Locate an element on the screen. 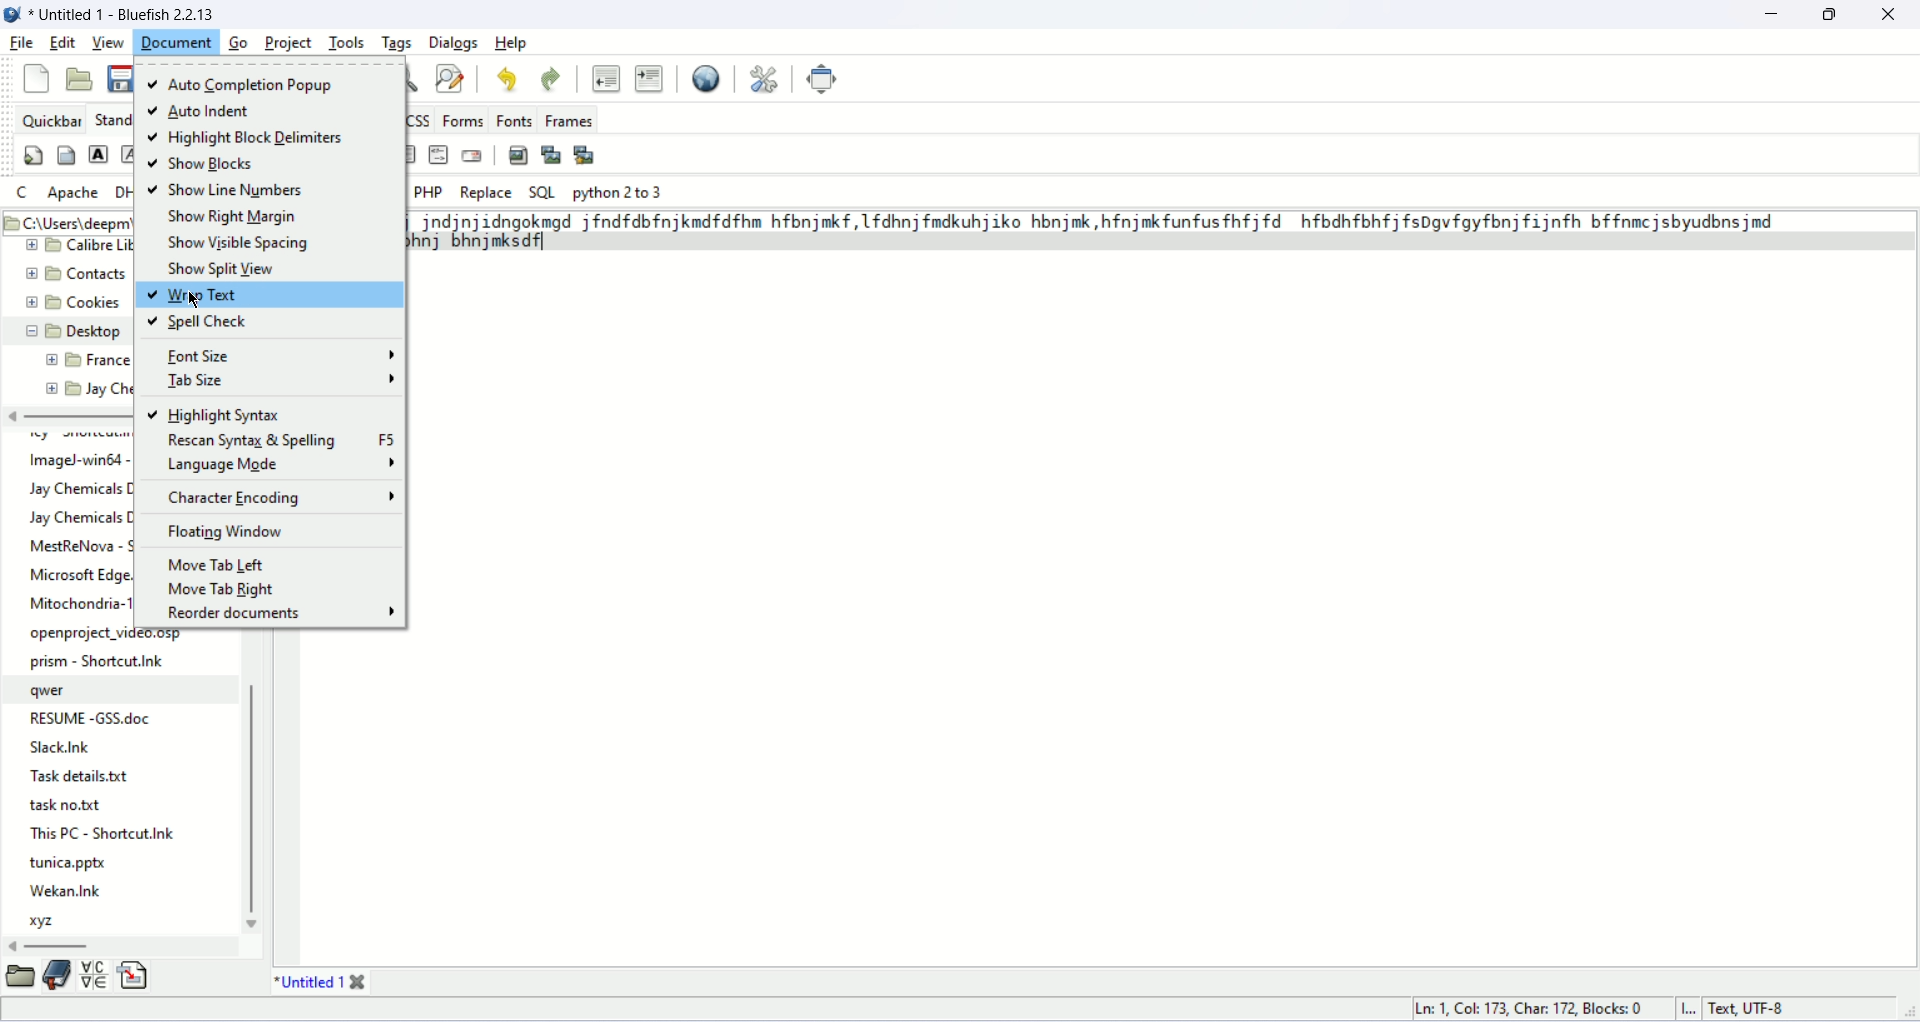  bookmark is located at coordinates (56, 975).